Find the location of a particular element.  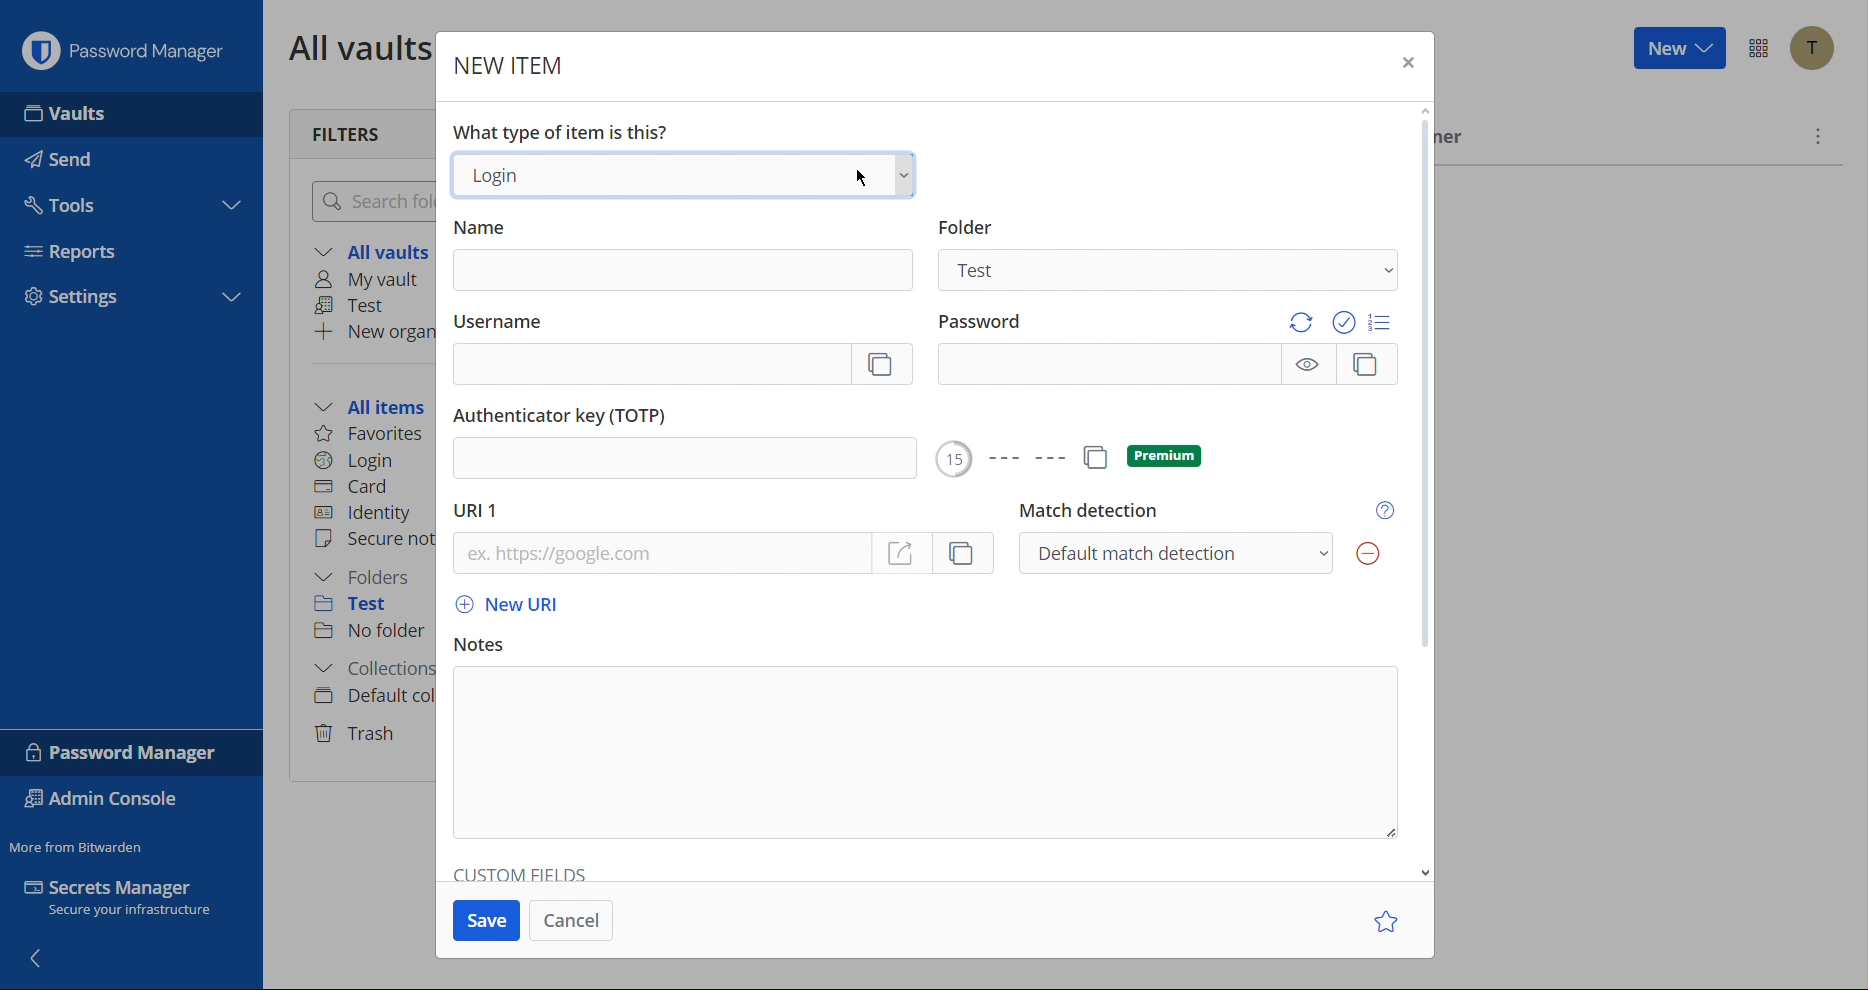

Password Manager is located at coordinates (136, 52).